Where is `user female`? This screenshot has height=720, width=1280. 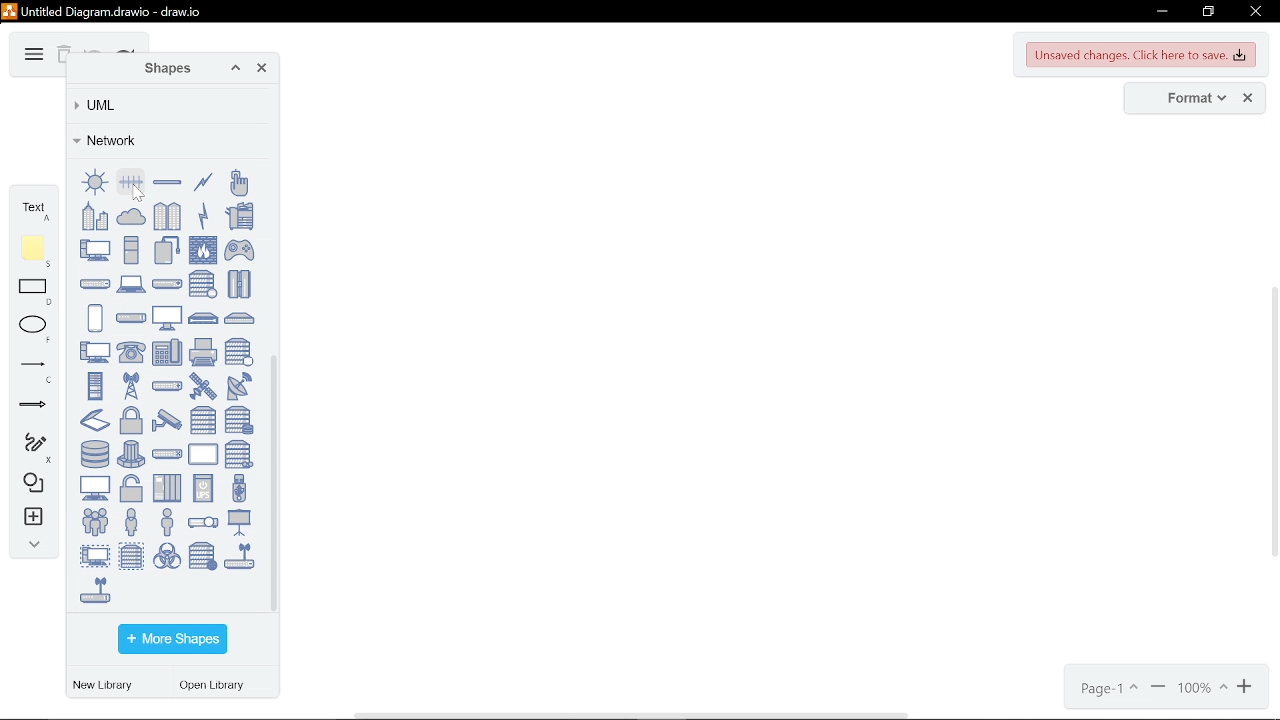
user female is located at coordinates (131, 521).